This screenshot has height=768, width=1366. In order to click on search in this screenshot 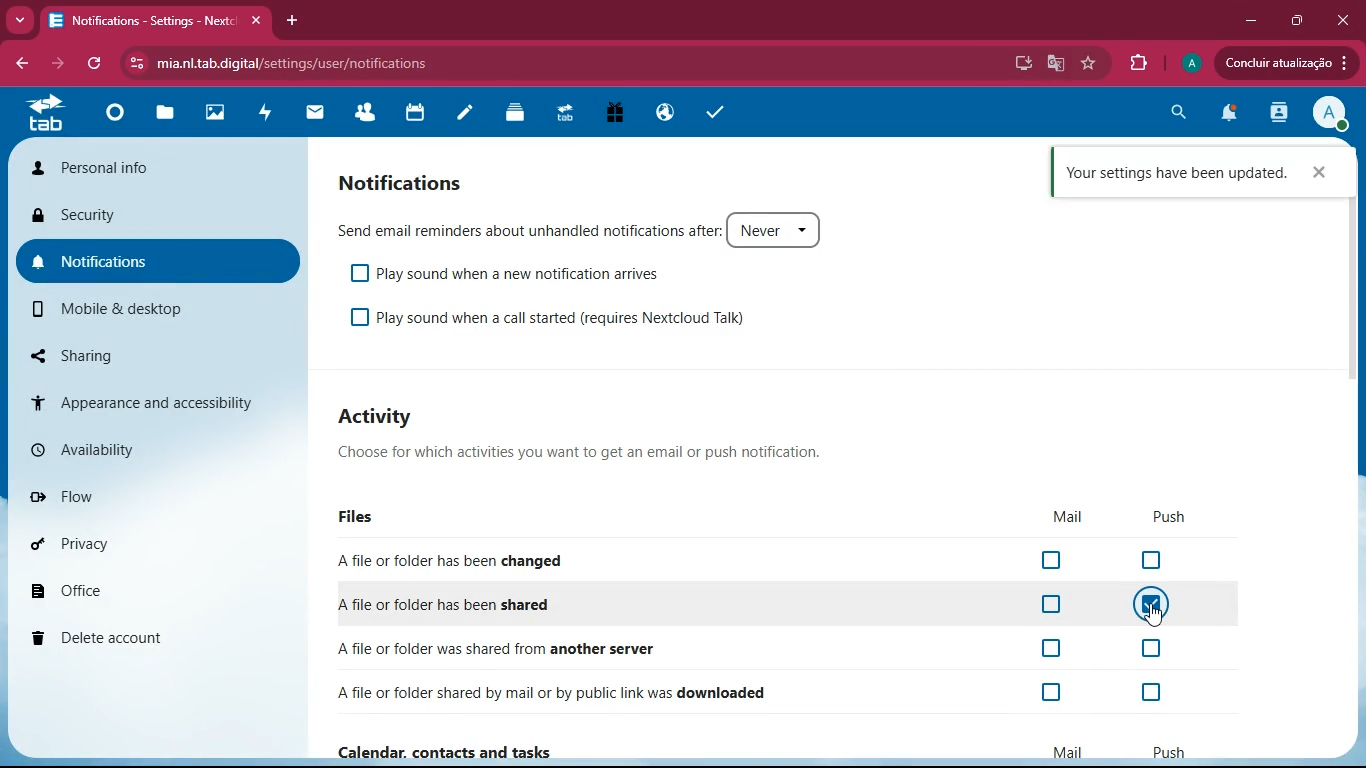, I will do `click(1177, 116)`.